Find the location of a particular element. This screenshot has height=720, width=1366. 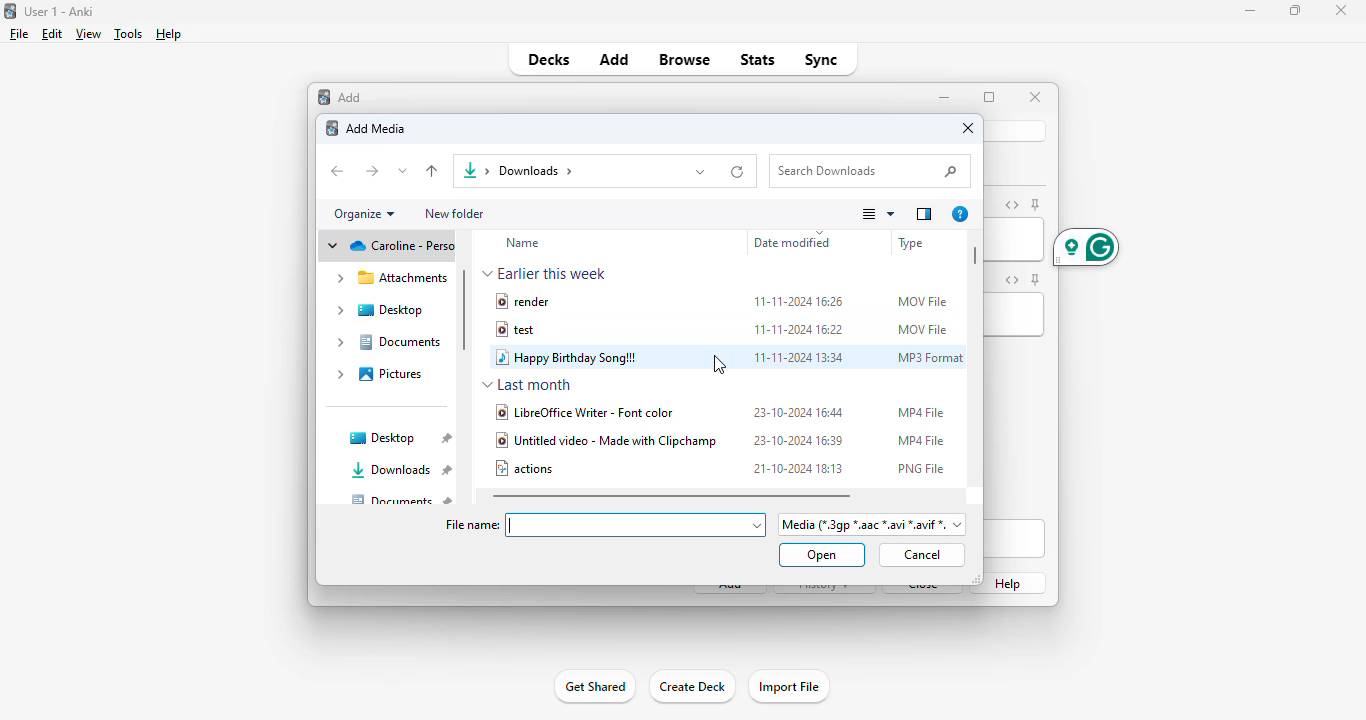

downloads is located at coordinates (561, 171).